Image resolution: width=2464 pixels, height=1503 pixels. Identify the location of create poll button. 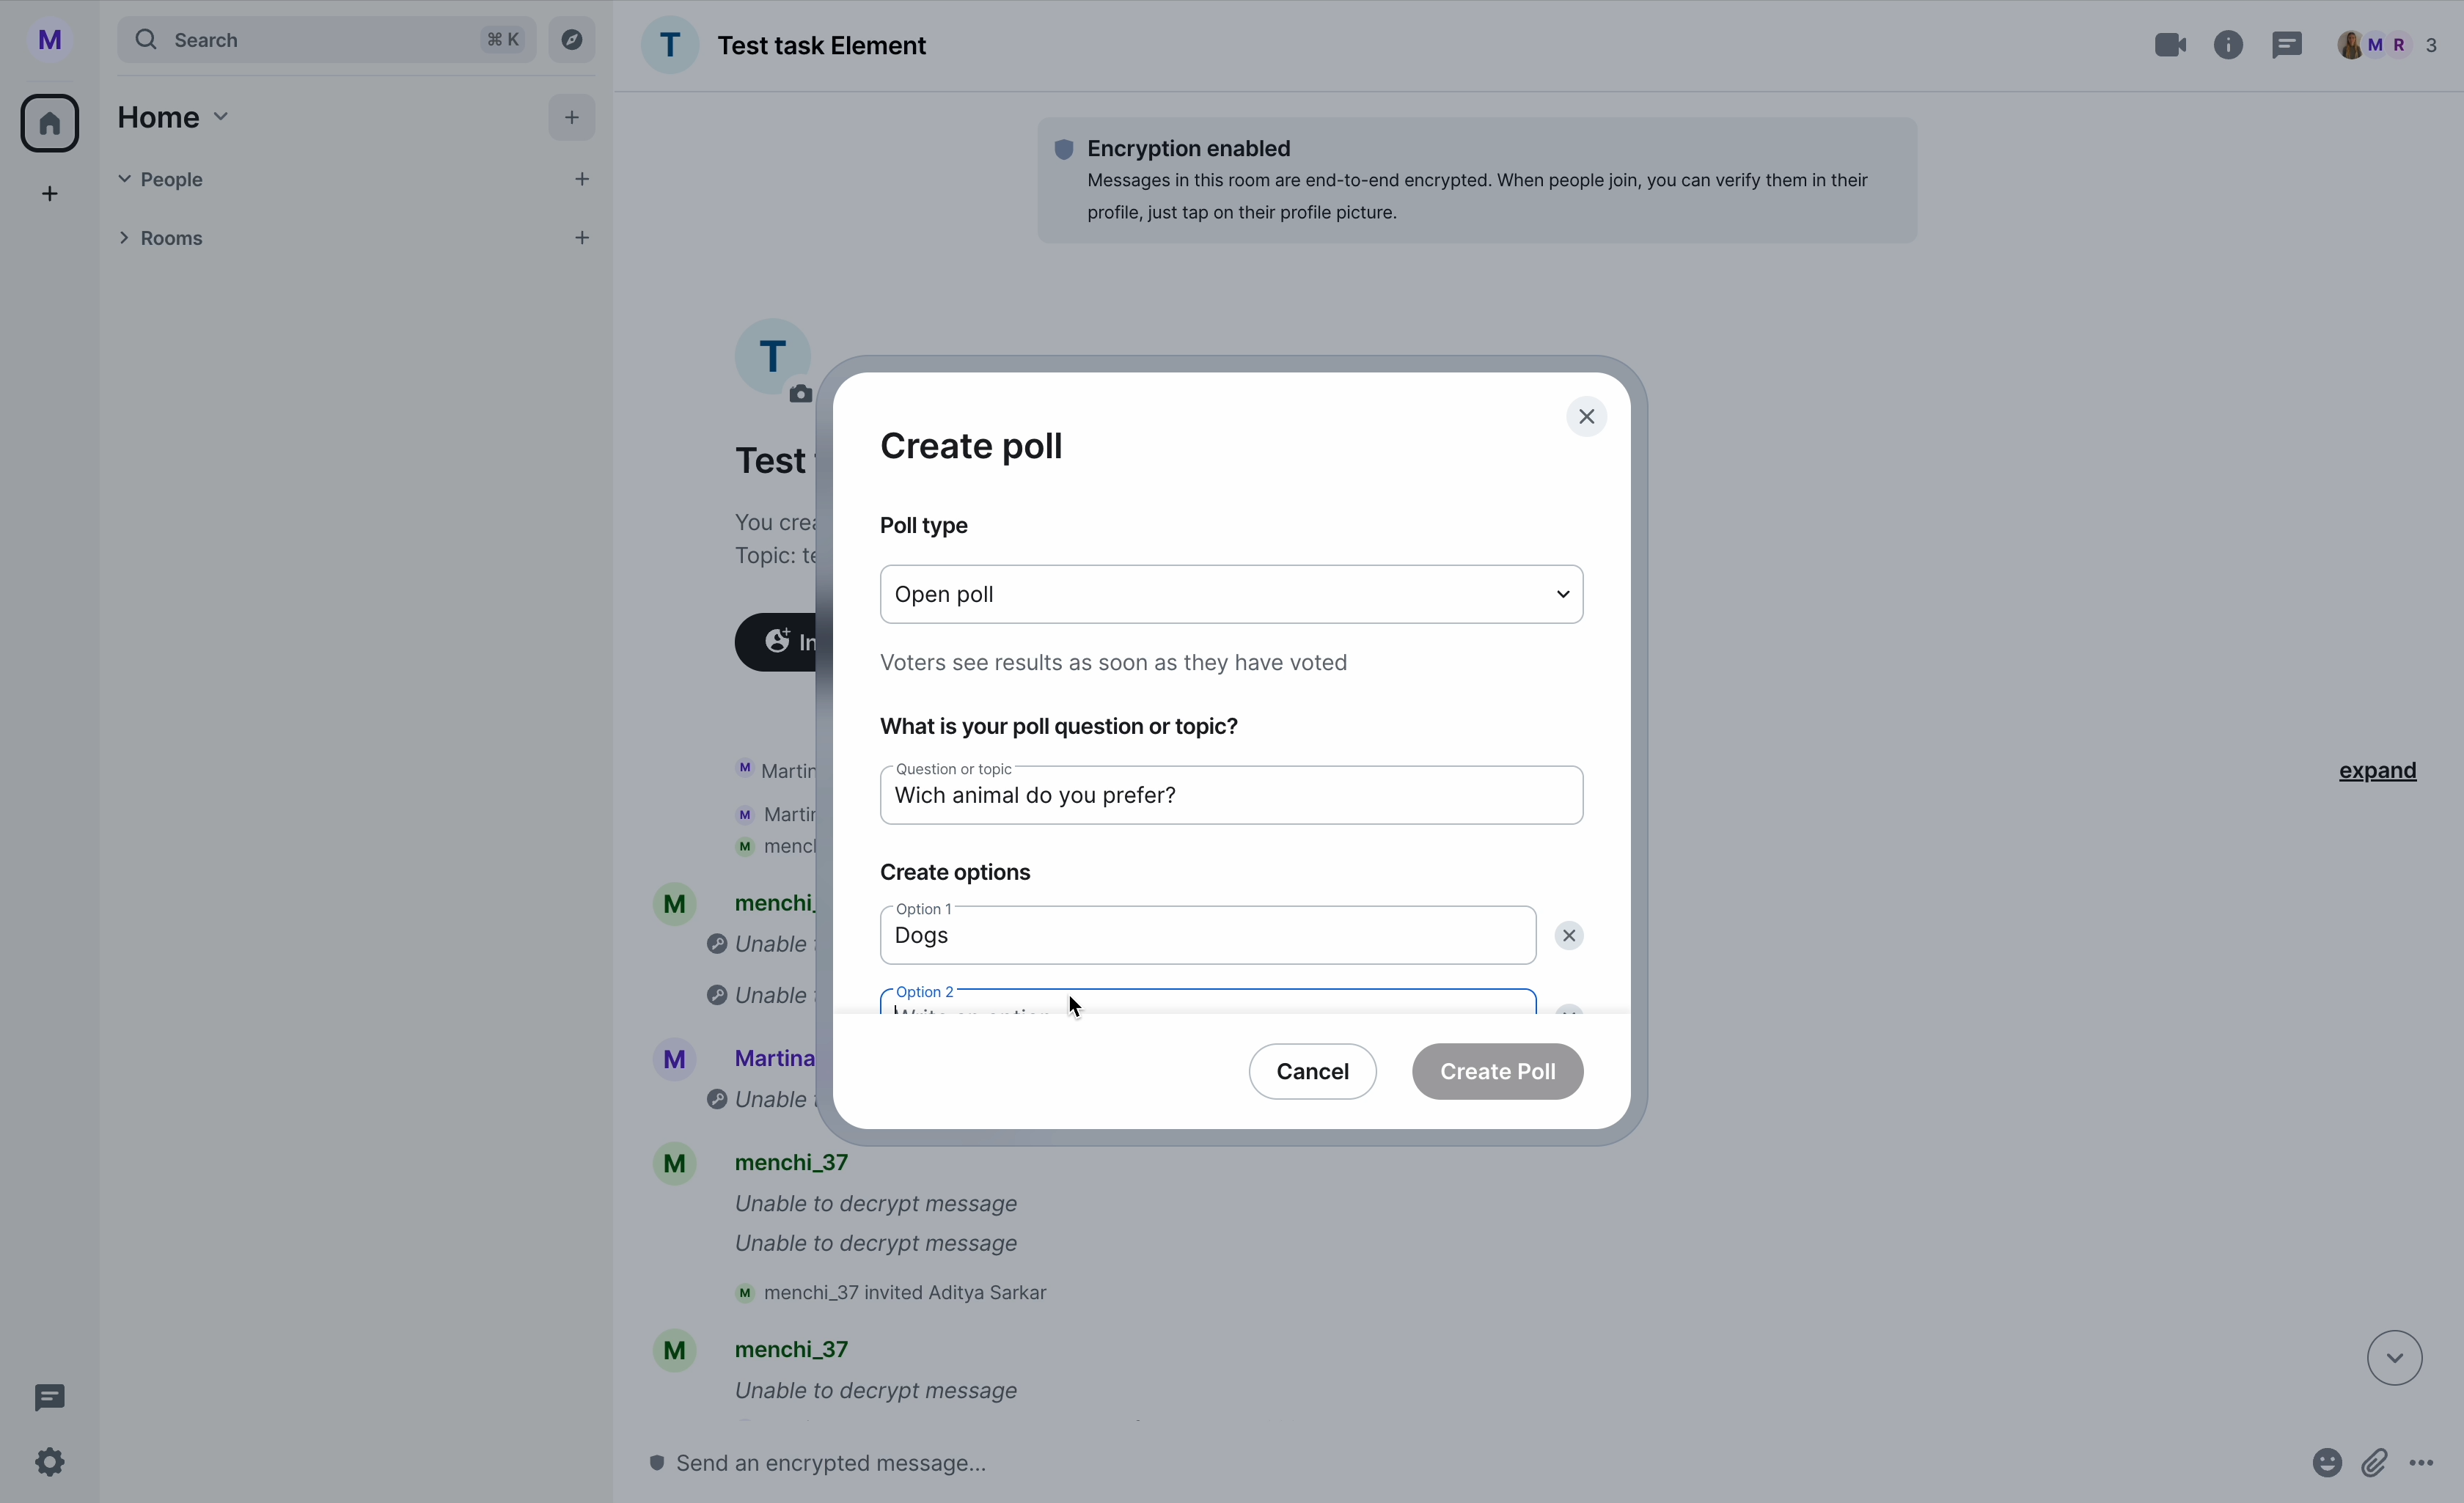
(1500, 1070).